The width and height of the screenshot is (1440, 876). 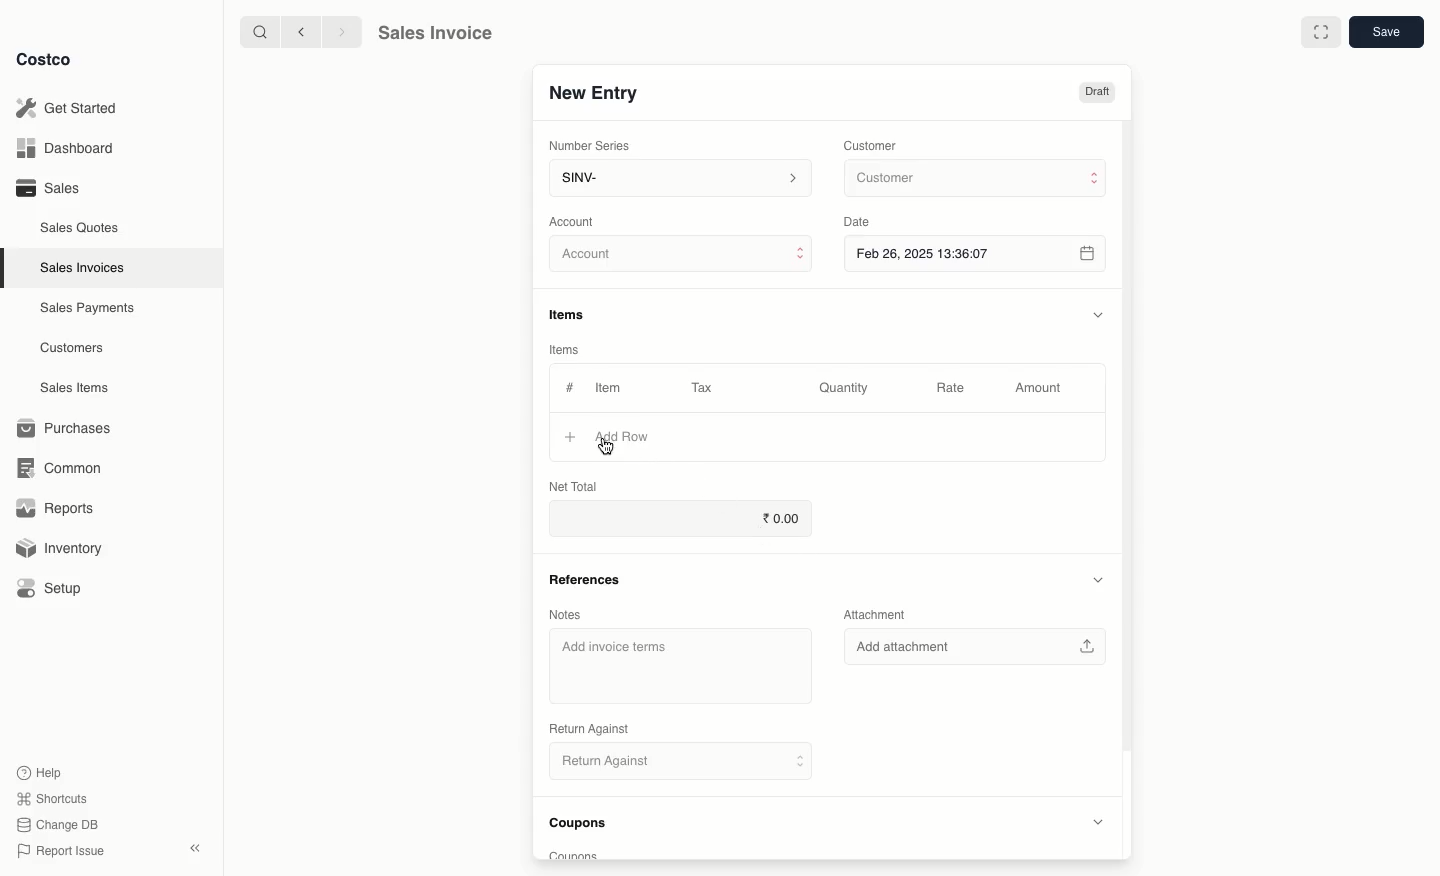 I want to click on Help, so click(x=41, y=771).